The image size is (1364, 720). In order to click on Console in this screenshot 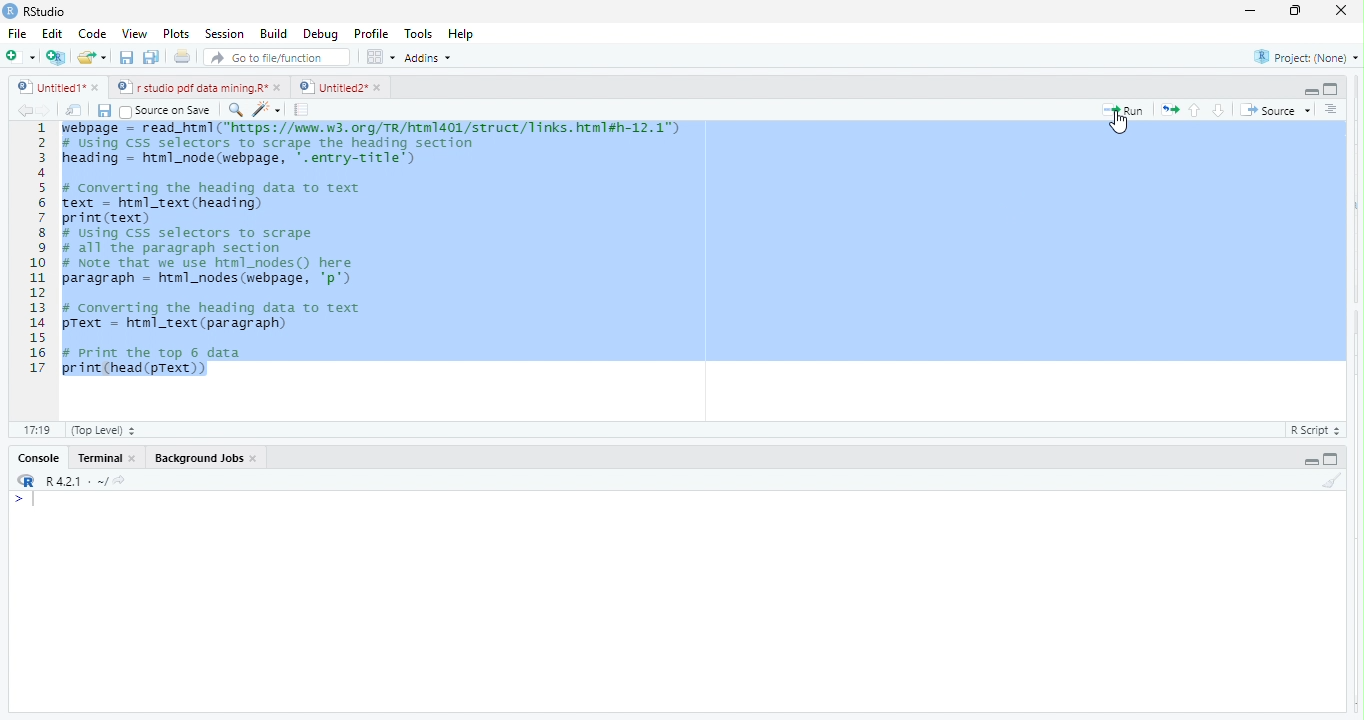, I will do `click(38, 459)`.